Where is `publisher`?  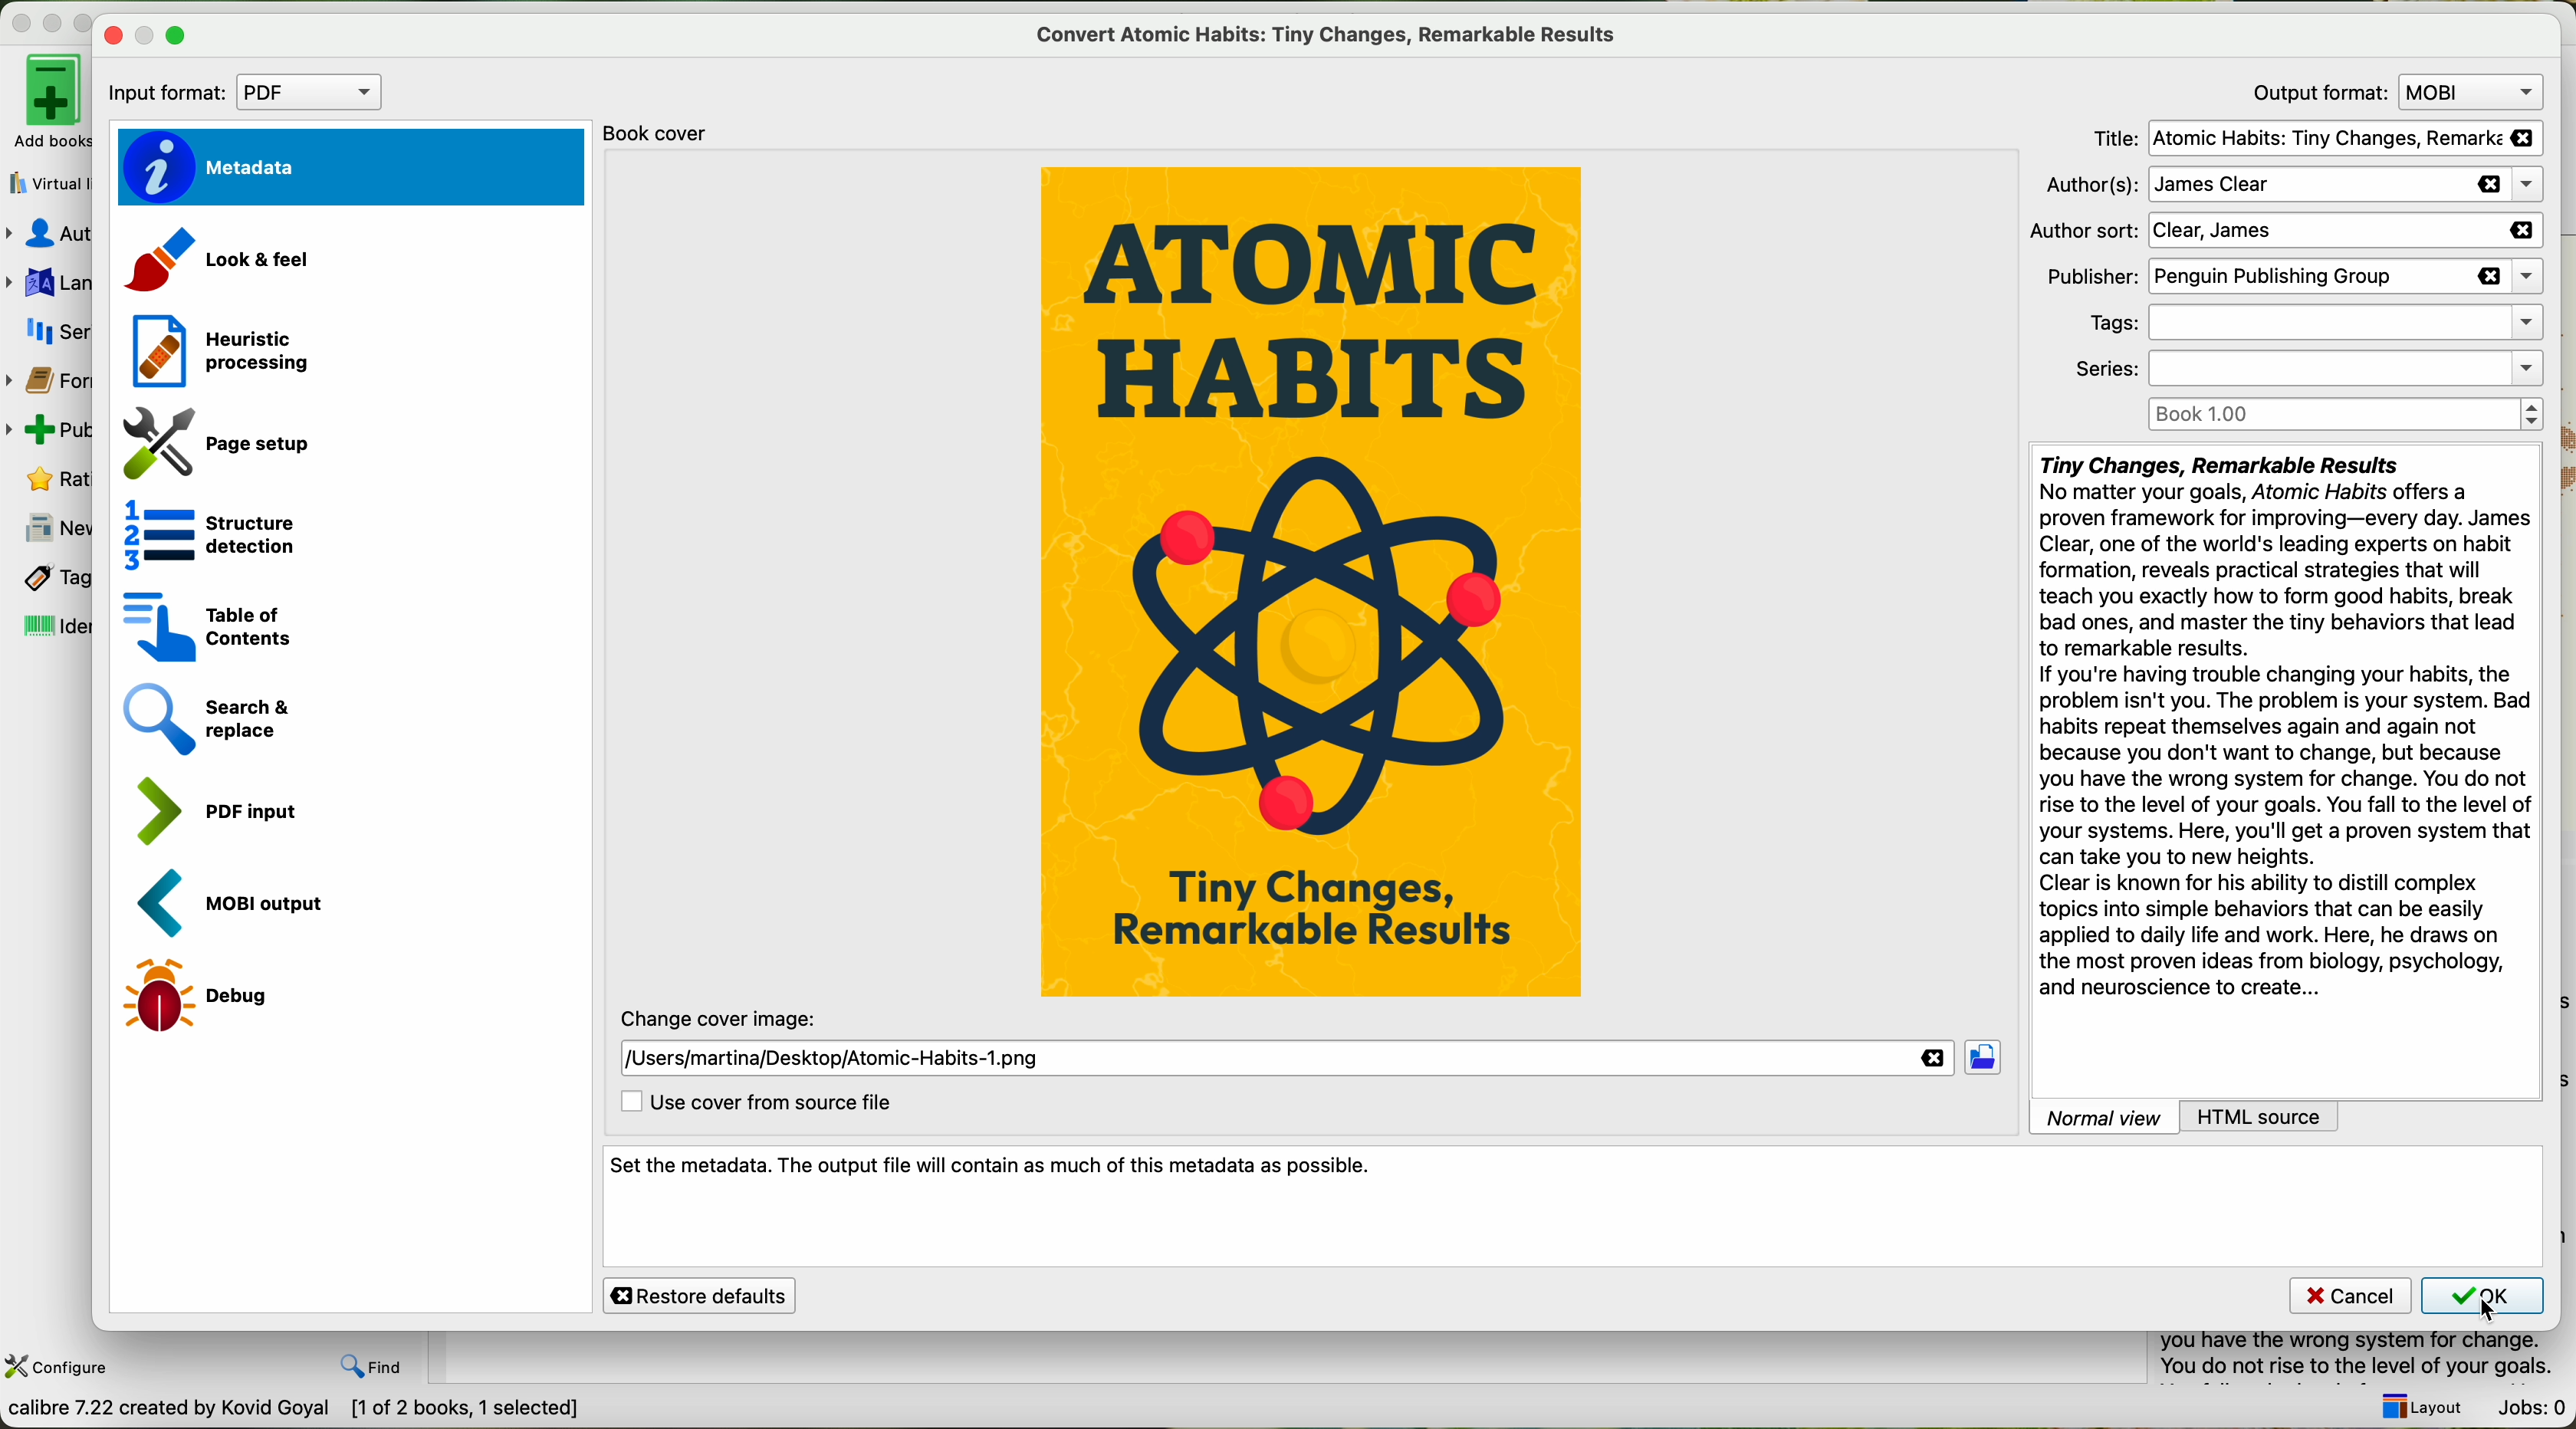
publisher is located at coordinates (2291, 275).